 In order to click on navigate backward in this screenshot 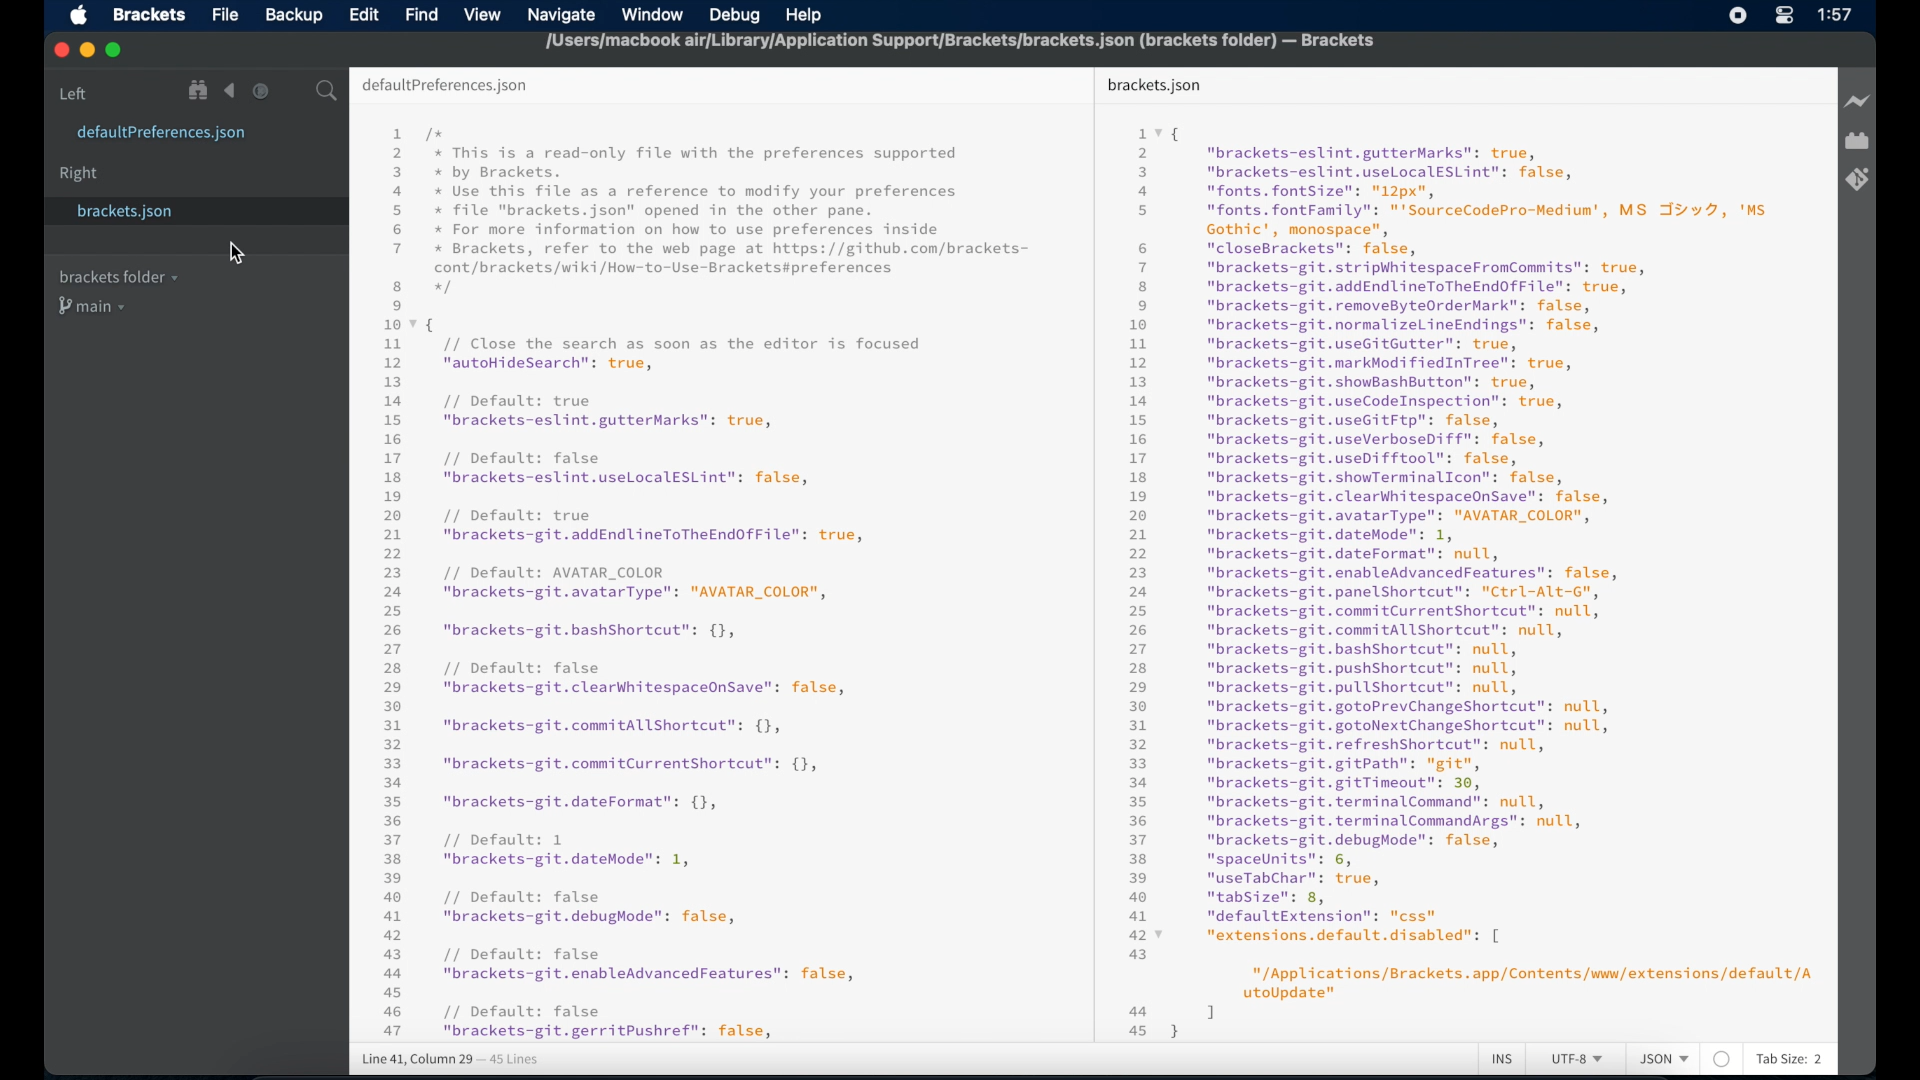, I will do `click(230, 91)`.